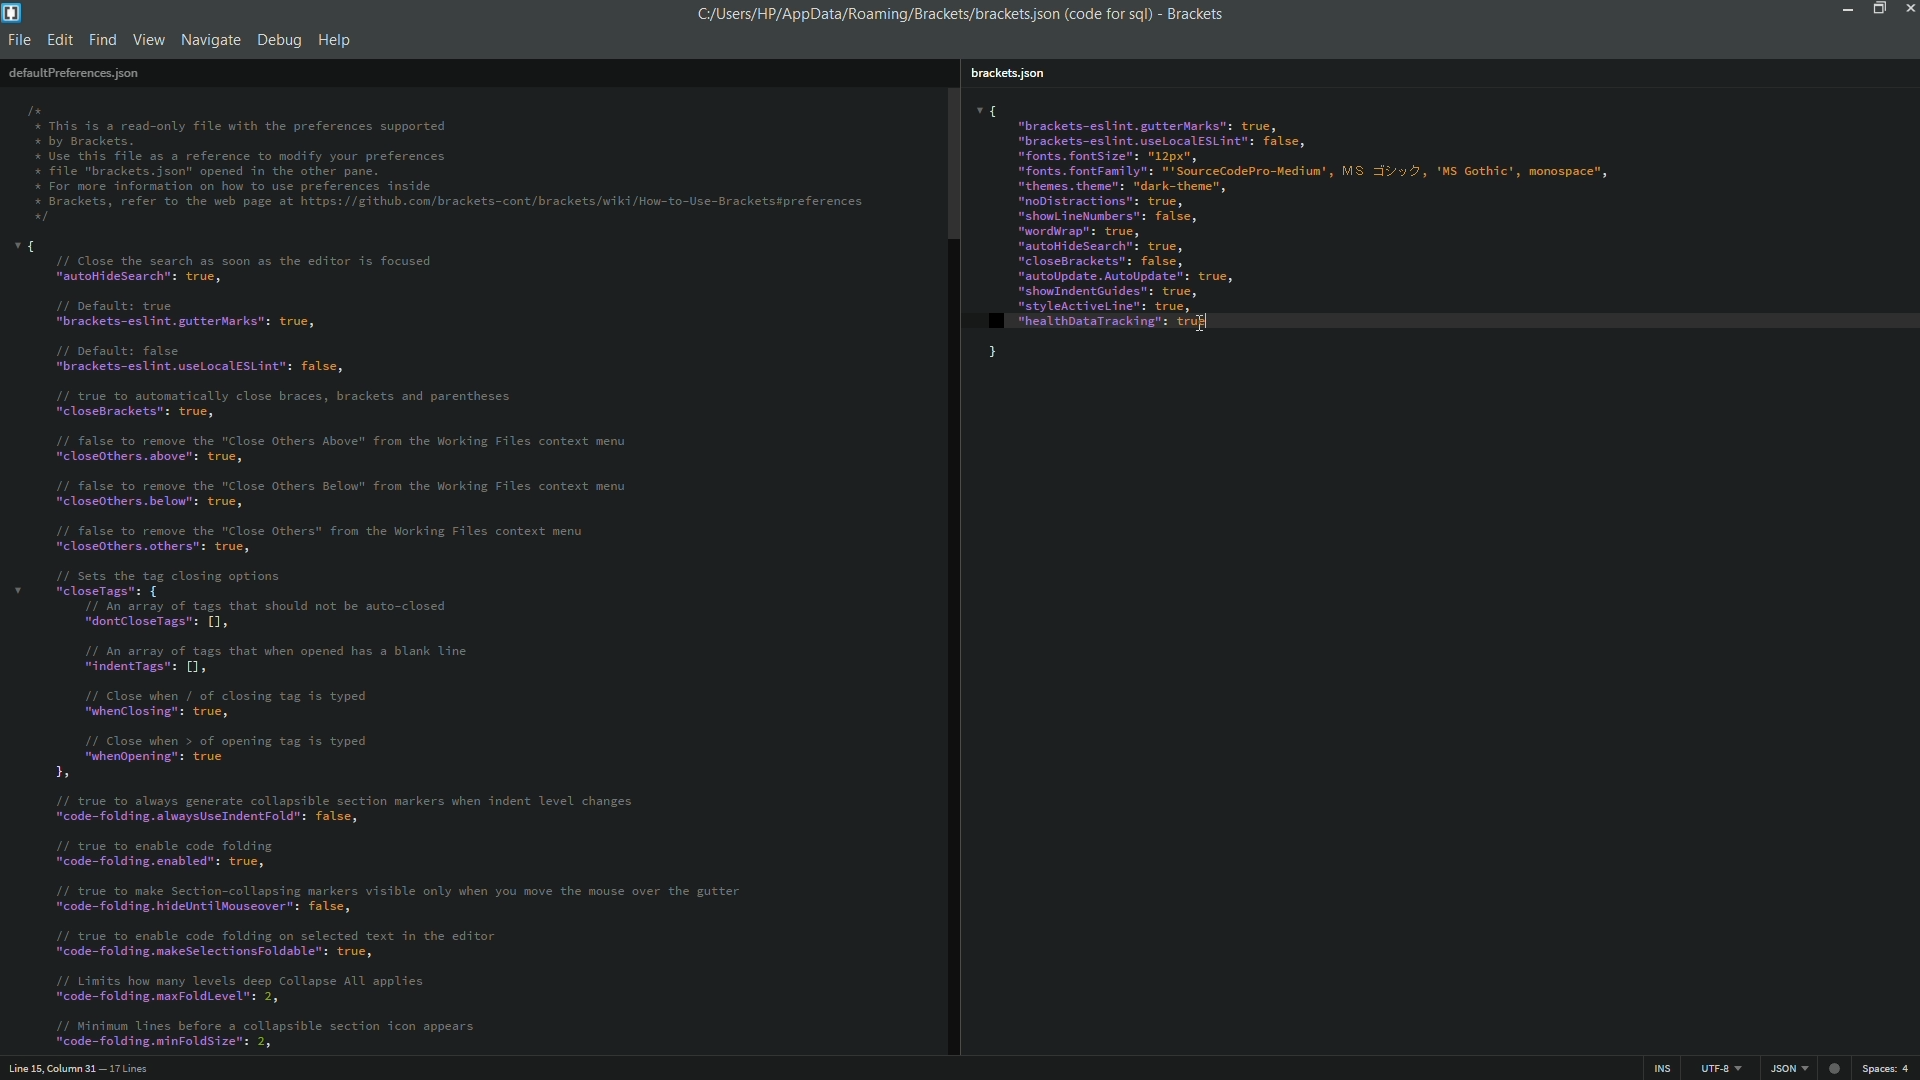 The width and height of the screenshot is (1920, 1080). Describe the element at coordinates (148, 42) in the screenshot. I see `View menu` at that location.